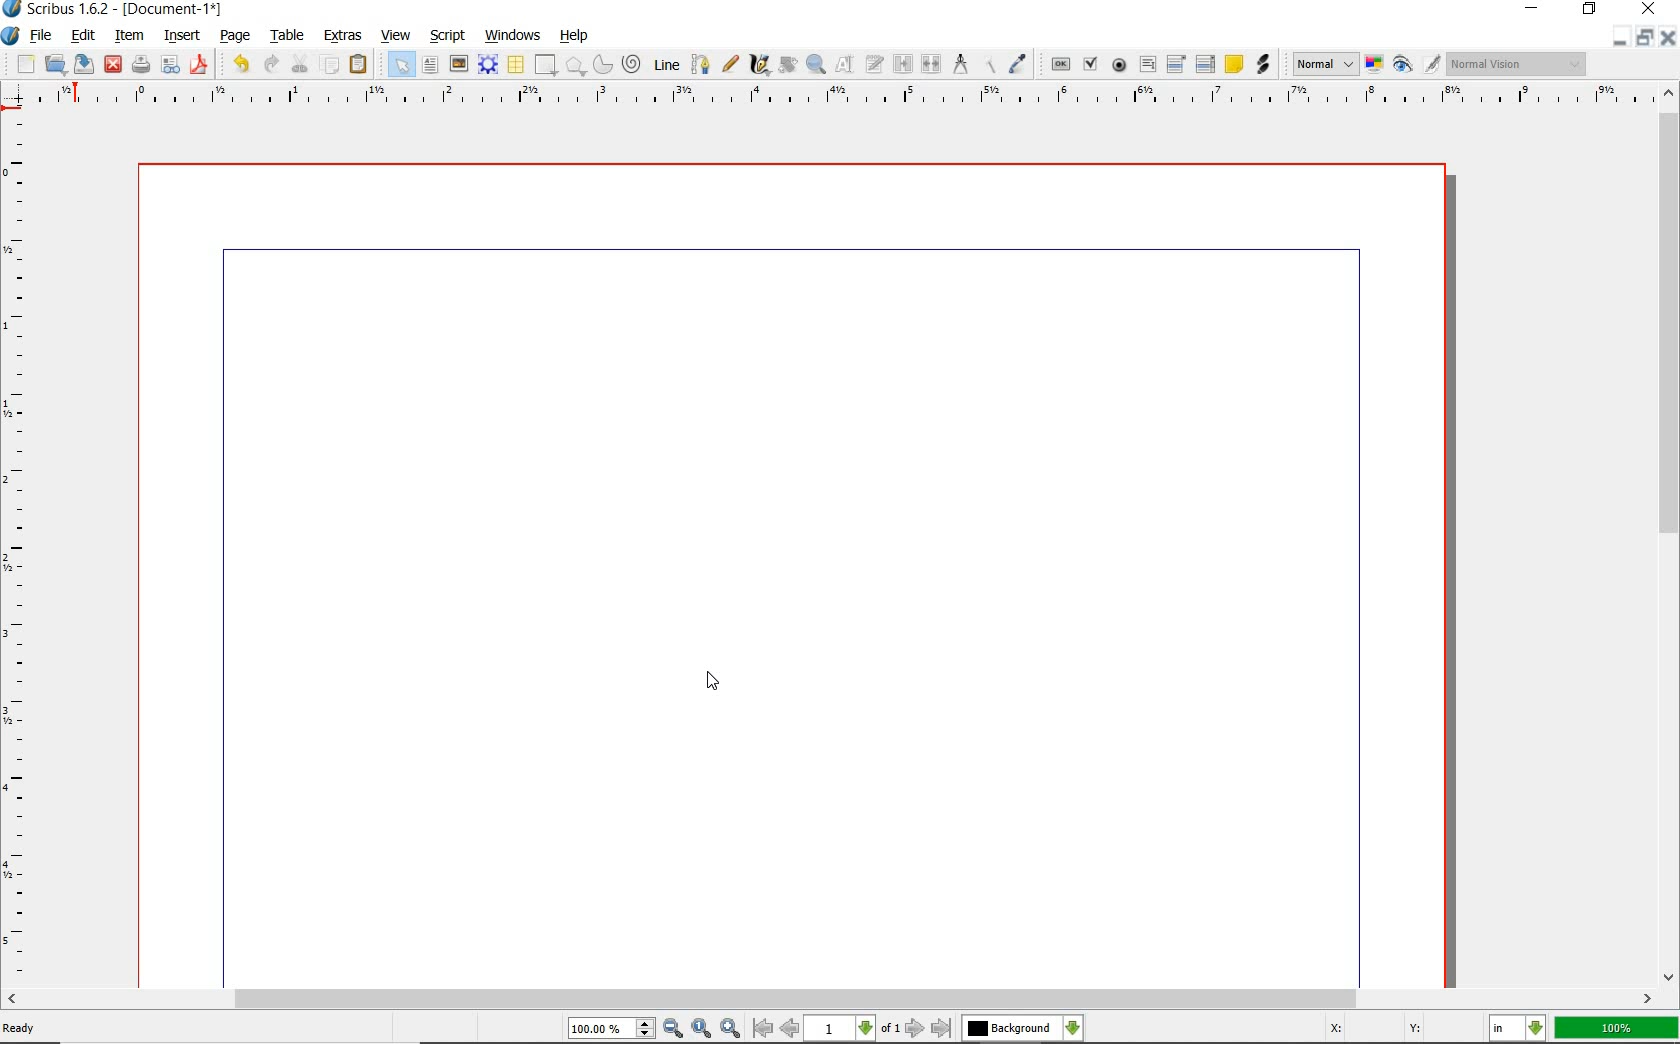 This screenshot has width=1680, height=1044. Describe the element at coordinates (1022, 1028) in the screenshot. I see `select the current layer` at that location.